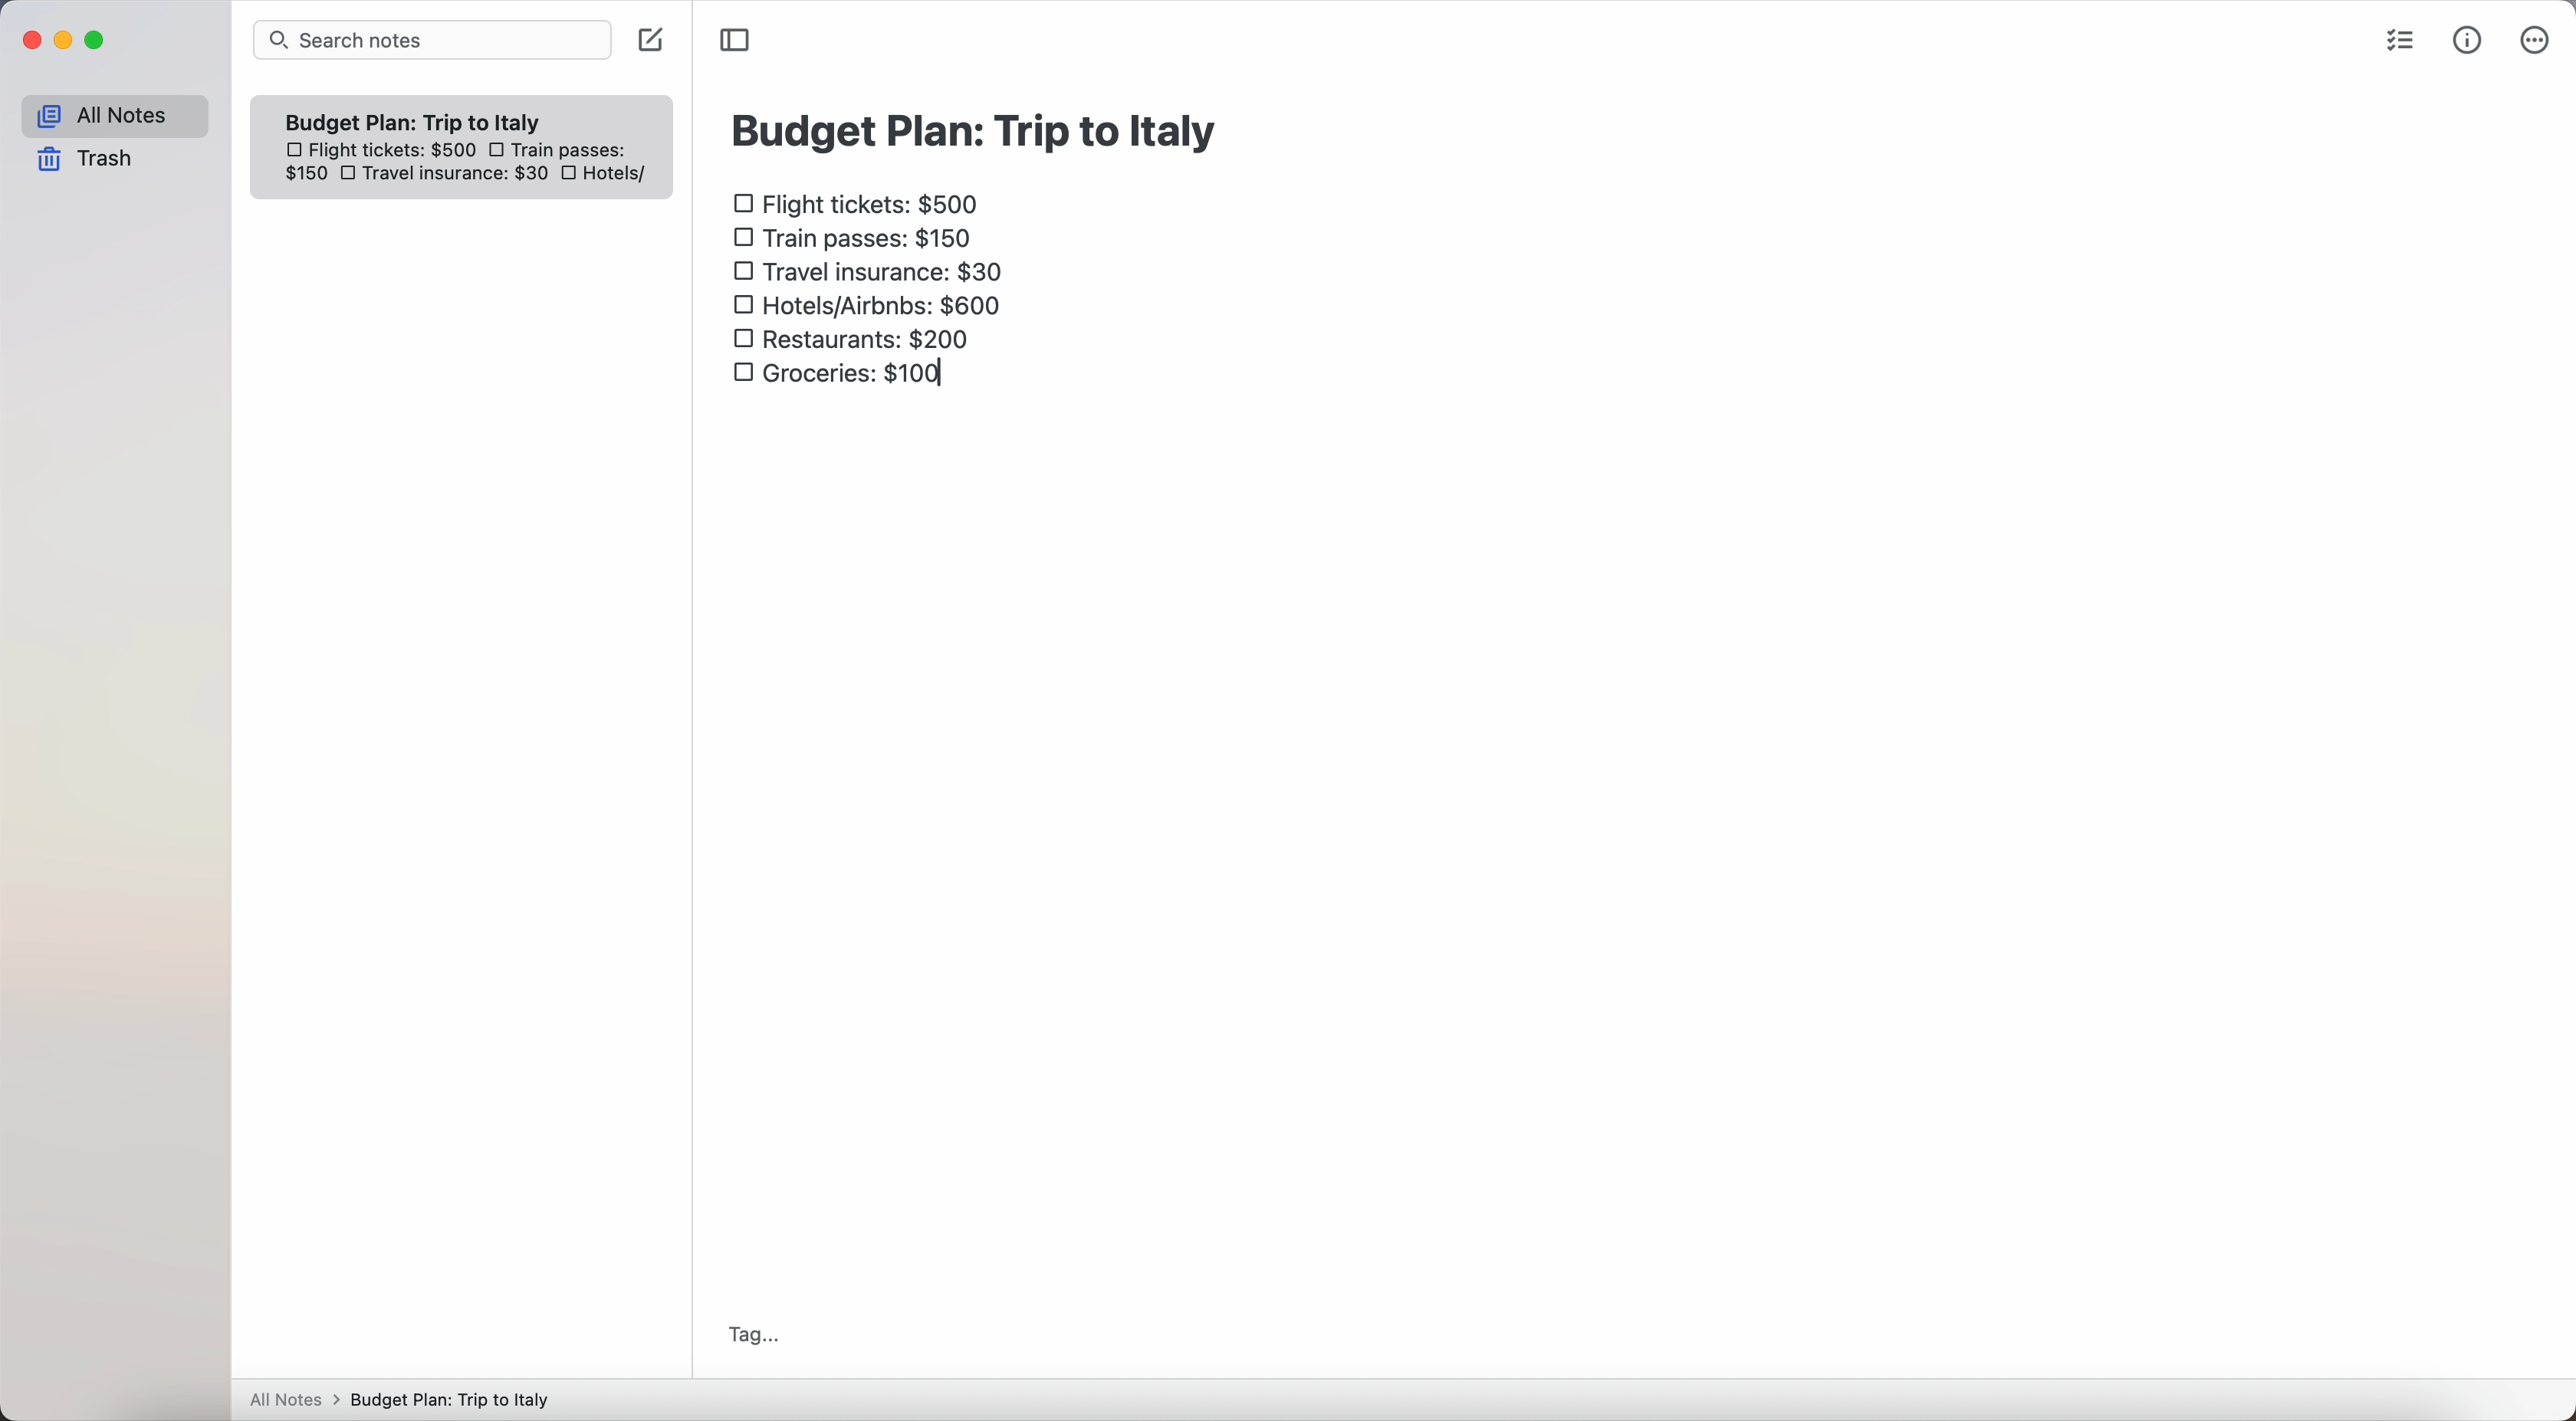 The width and height of the screenshot is (2576, 1421). What do you see at coordinates (304, 177) in the screenshot?
I see `150` at bounding box center [304, 177].